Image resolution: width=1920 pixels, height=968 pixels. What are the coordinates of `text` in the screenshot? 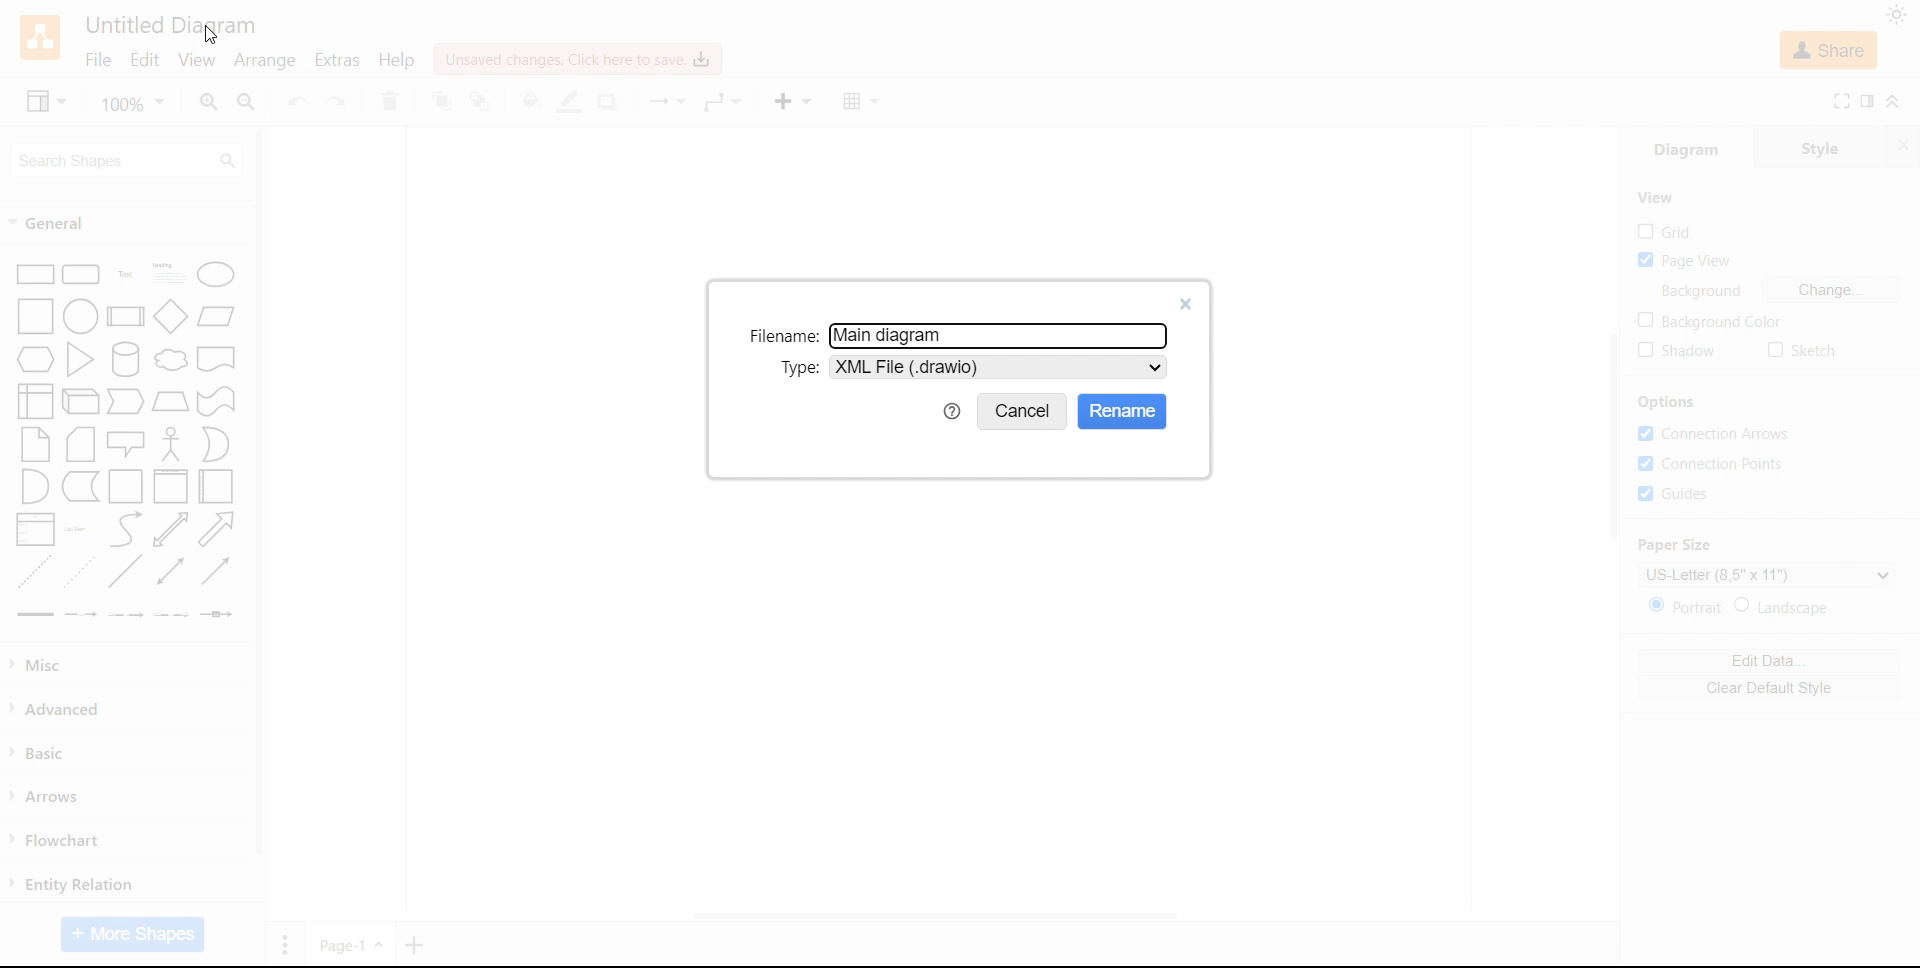 It's located at (1706, 291).